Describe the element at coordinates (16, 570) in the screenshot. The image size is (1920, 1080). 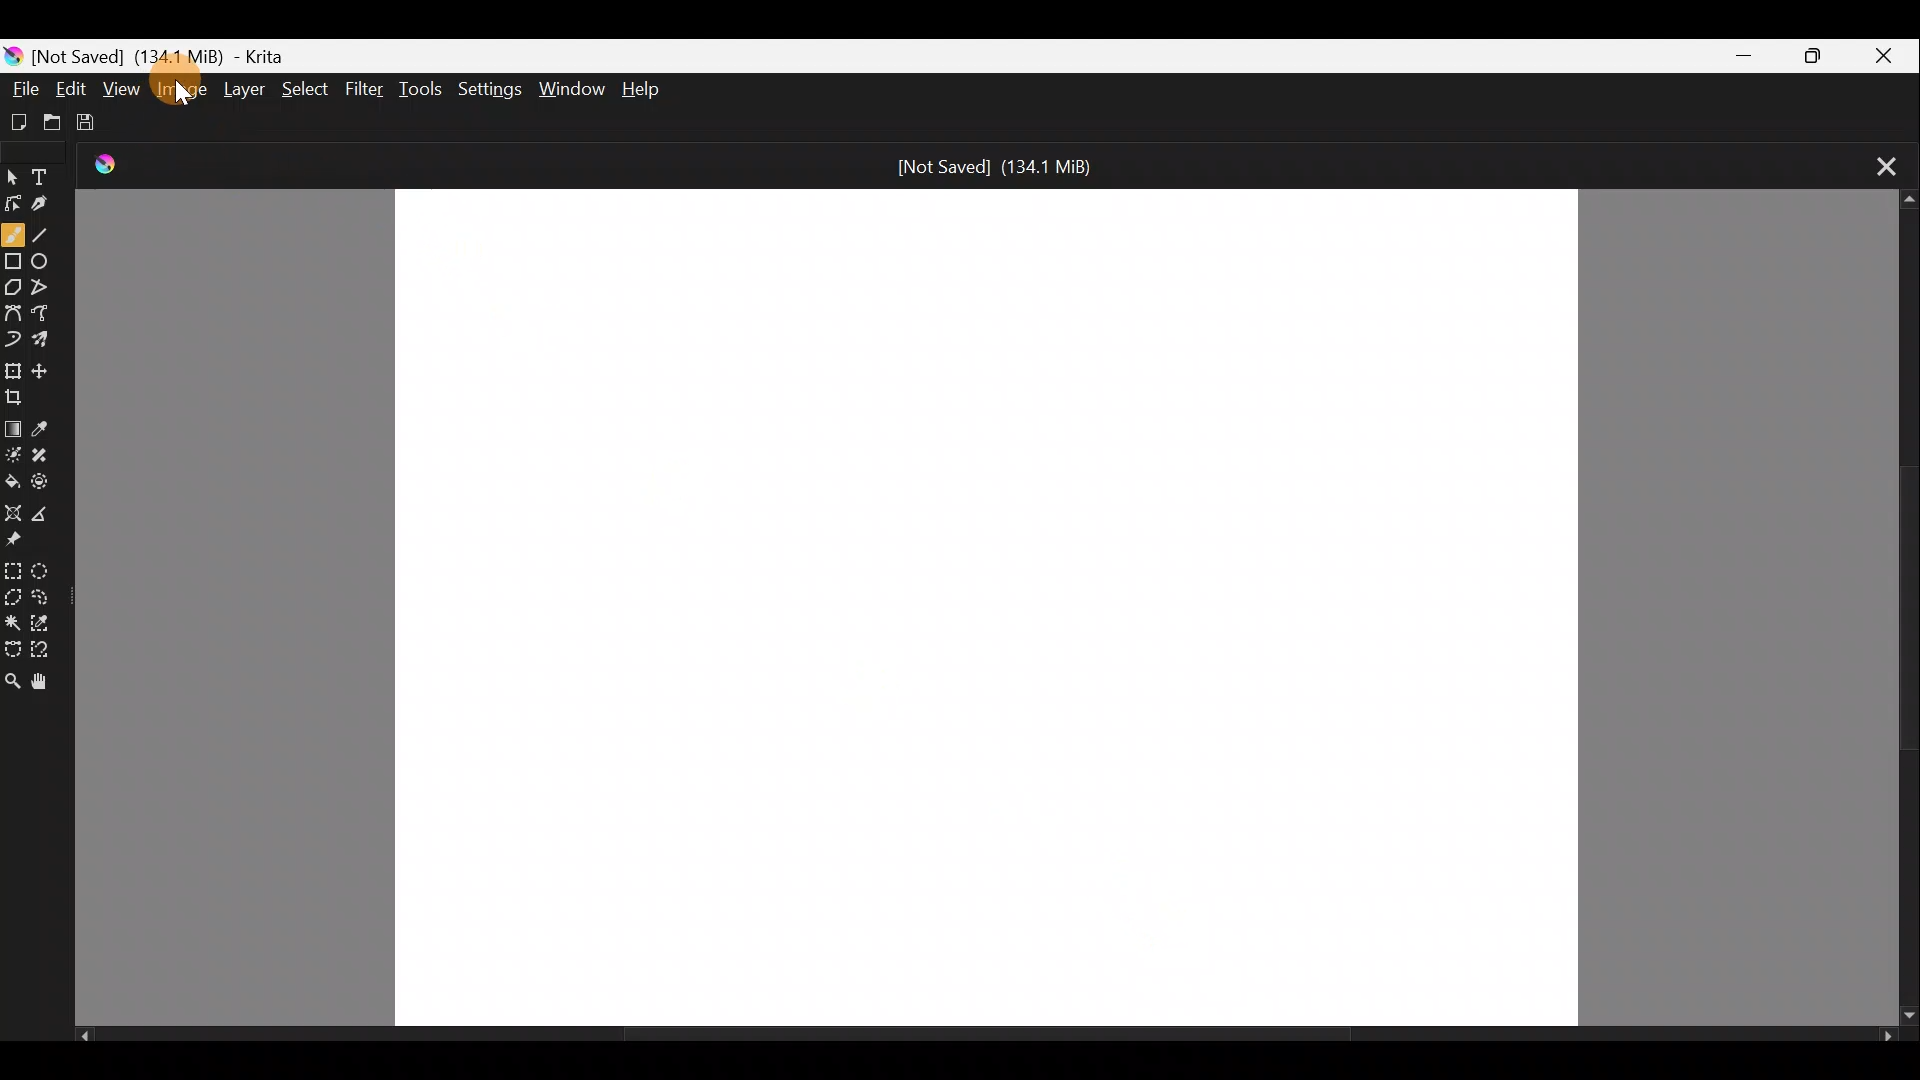
I see `Rectangular selection tool` at that location.